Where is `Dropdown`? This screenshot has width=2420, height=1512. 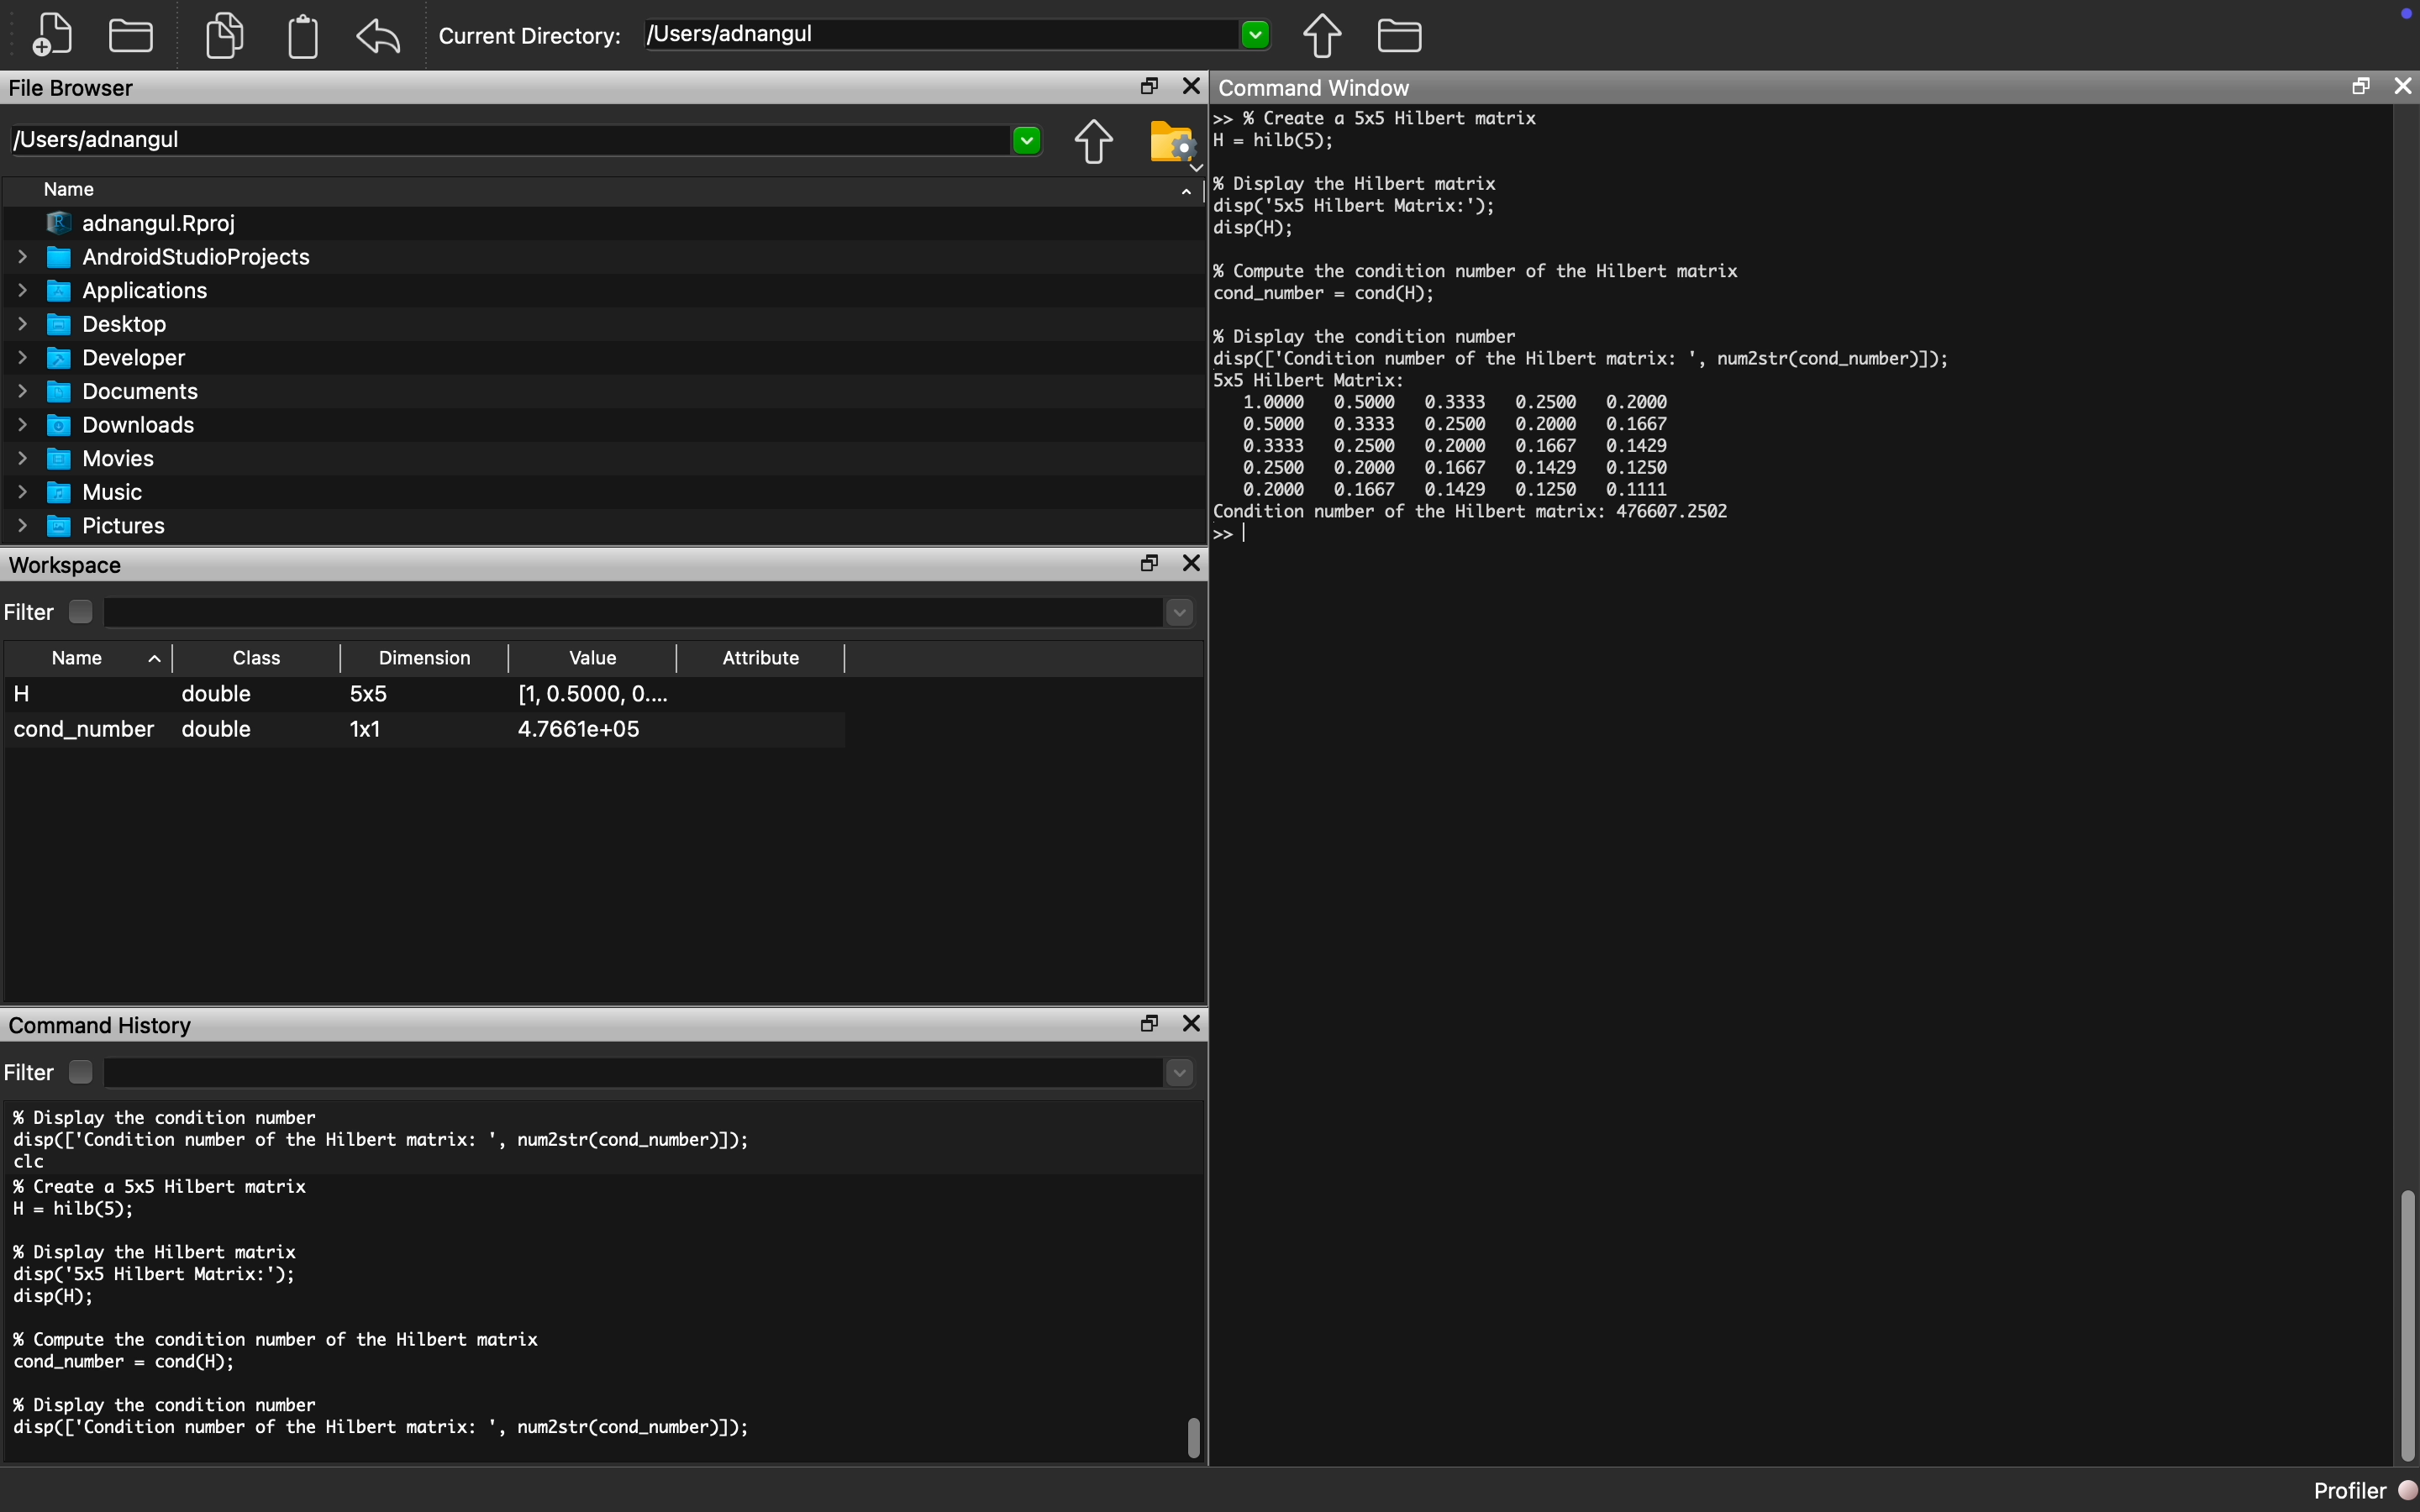
Dropdown is located at coordinates (648, 615).